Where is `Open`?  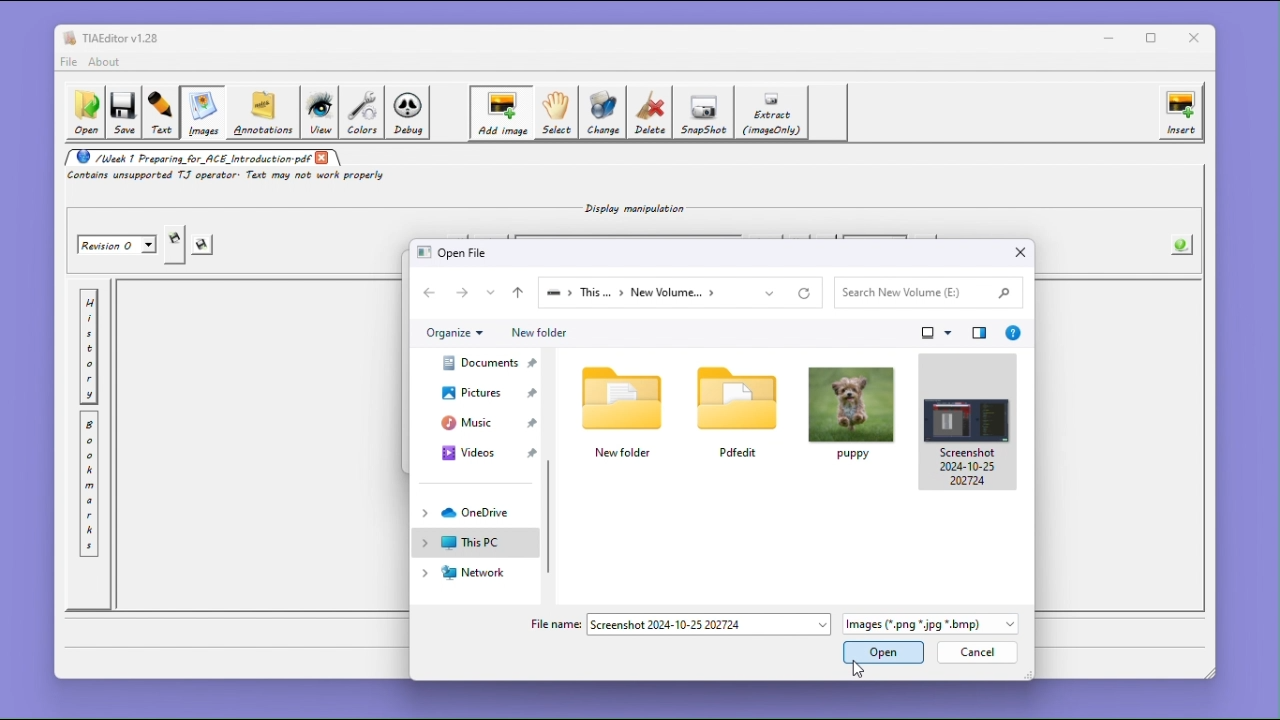
Open is located at coordinates (84, 113).